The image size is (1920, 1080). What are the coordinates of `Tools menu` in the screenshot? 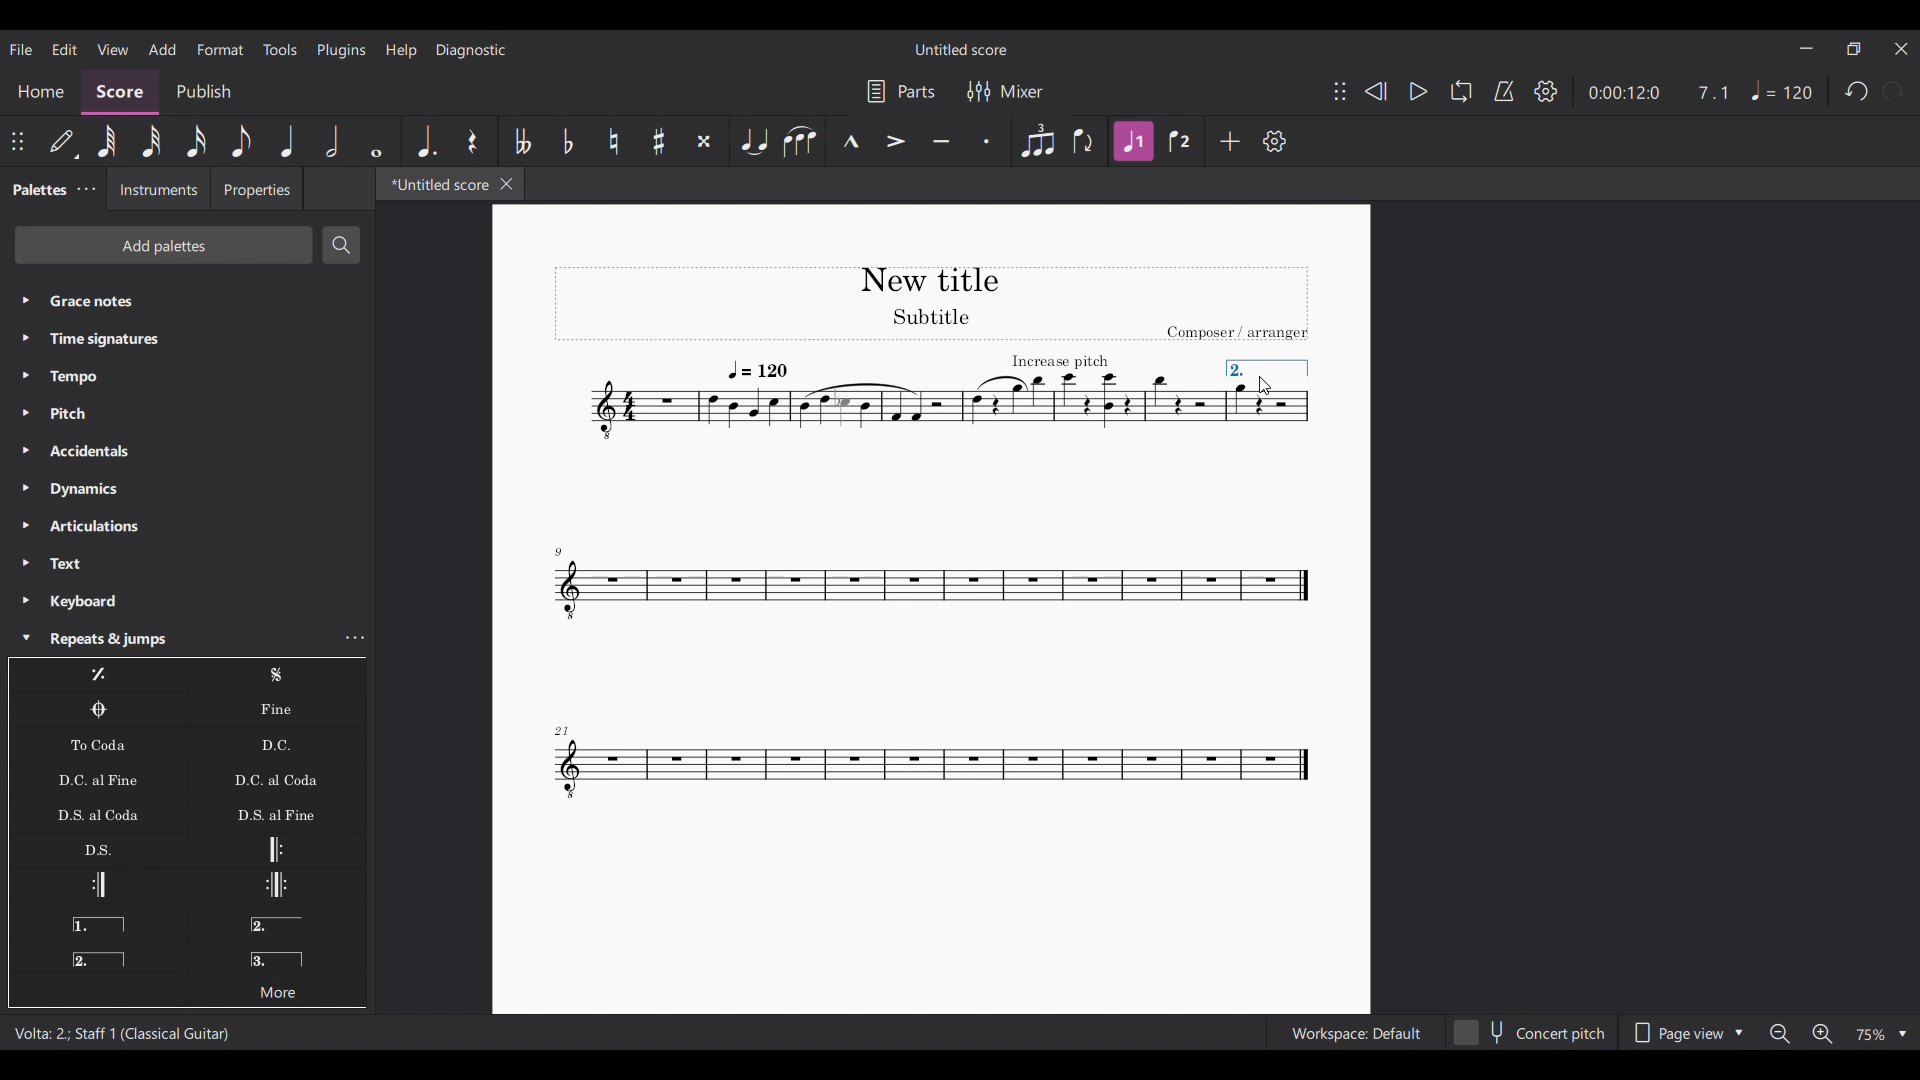 It's located at (280, 50).